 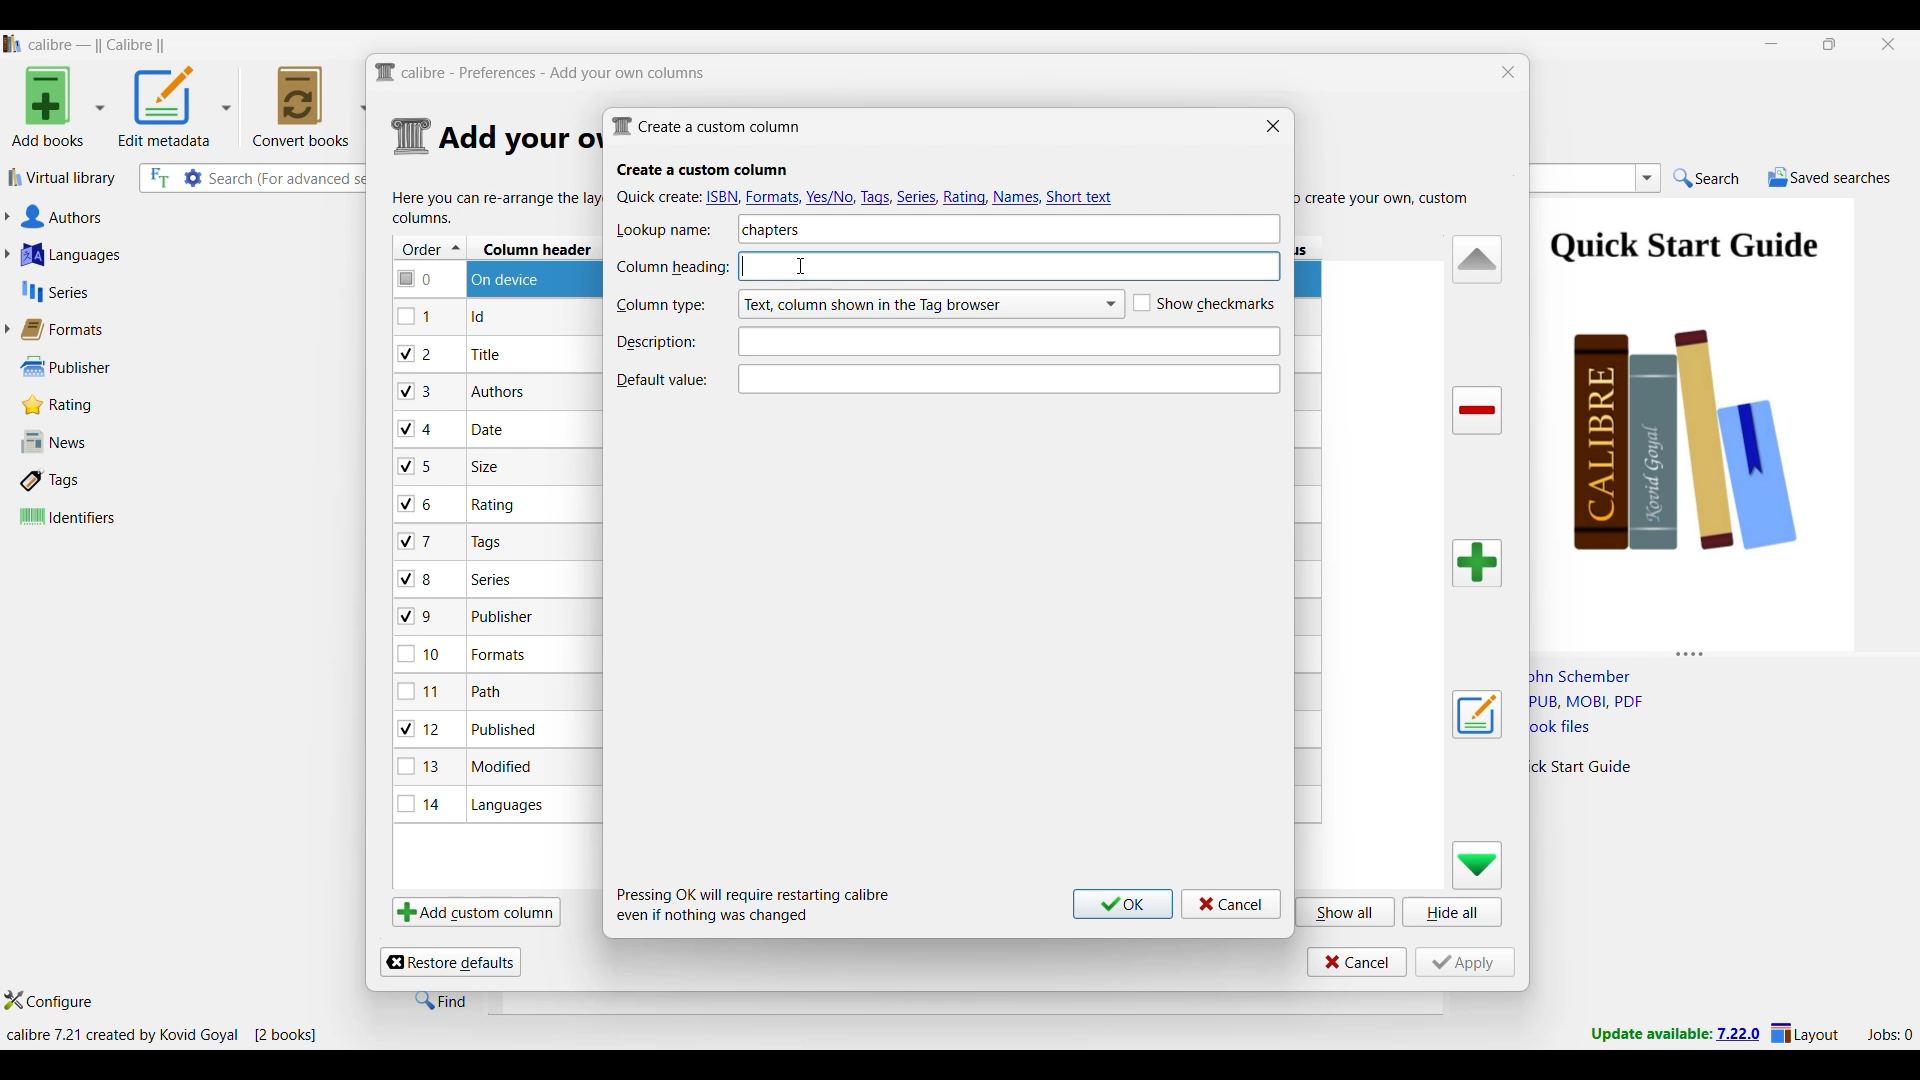 What do you see at coordinates (161, 1035) in the screenshot?
I see `Current details of software` at bounding box center [161, 1035].